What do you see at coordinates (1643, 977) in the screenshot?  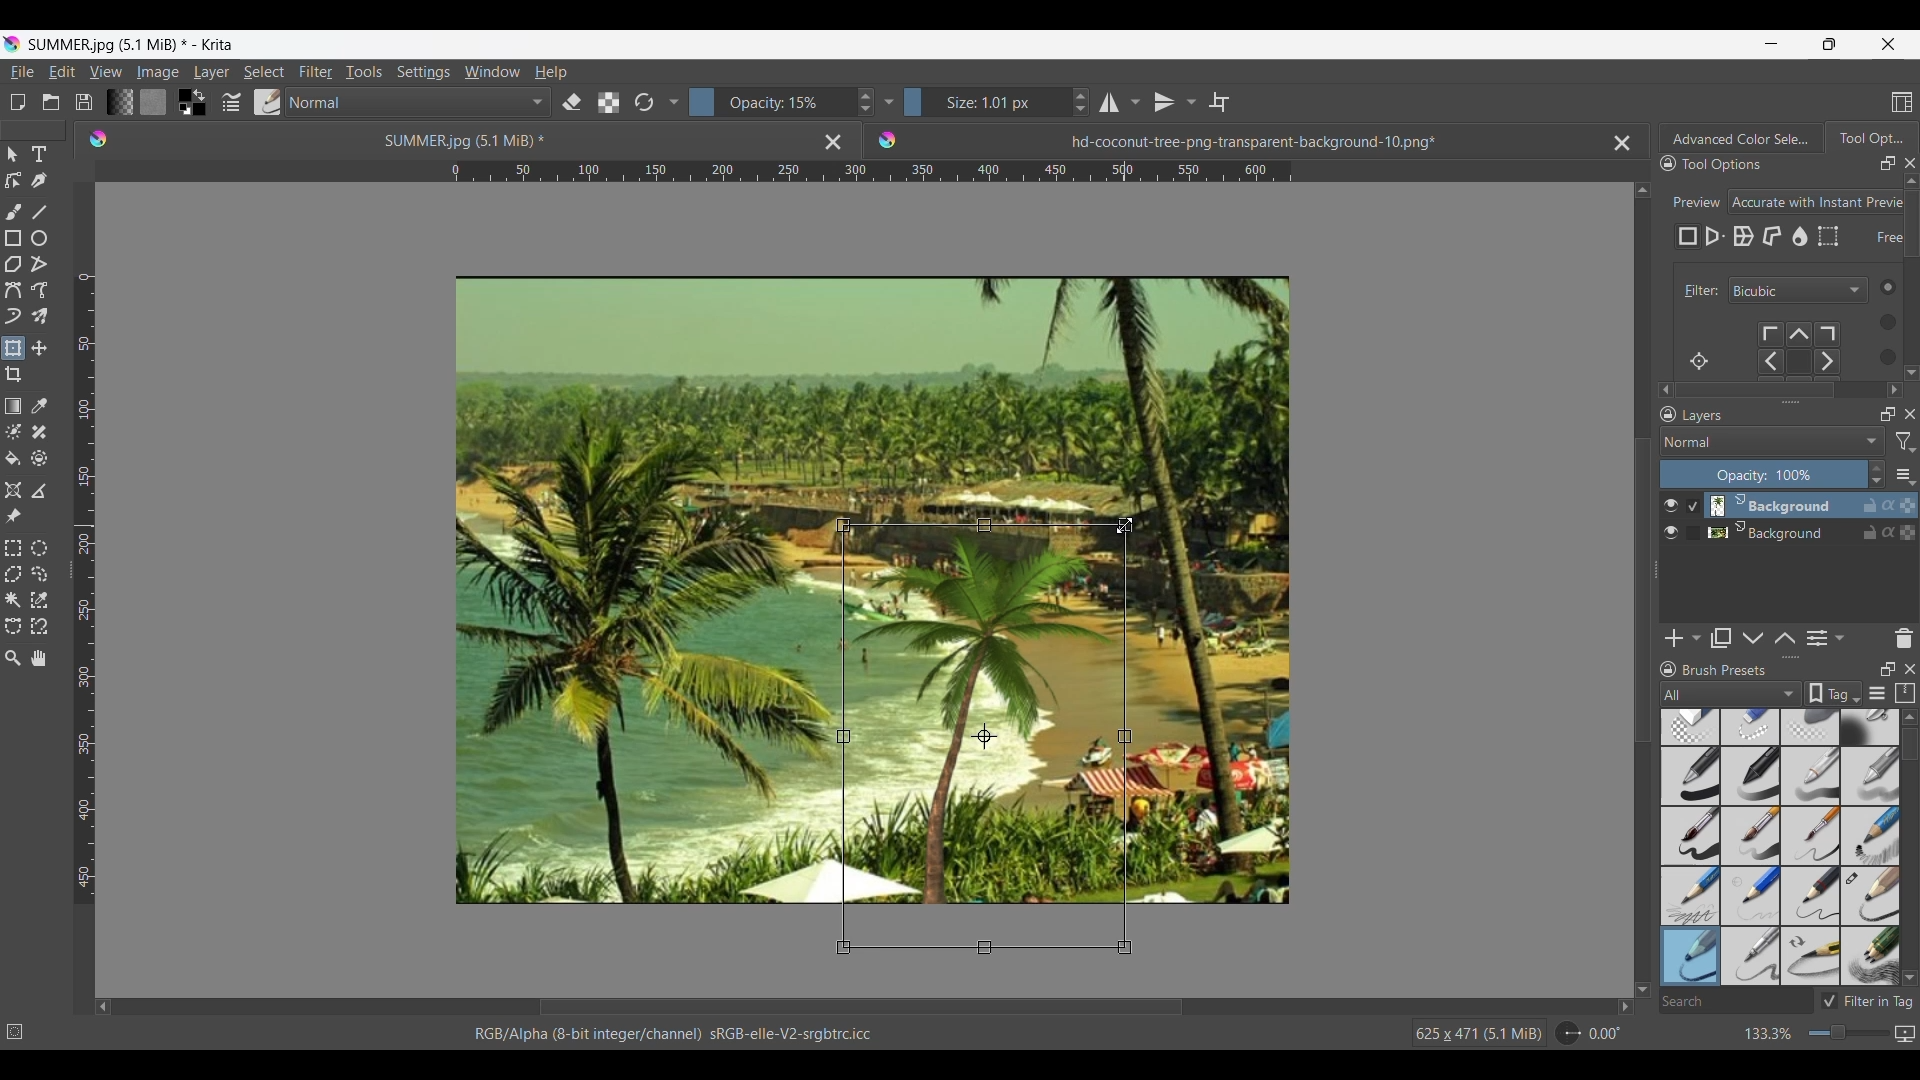 I see `Down` at bounding box center [1643, 977].